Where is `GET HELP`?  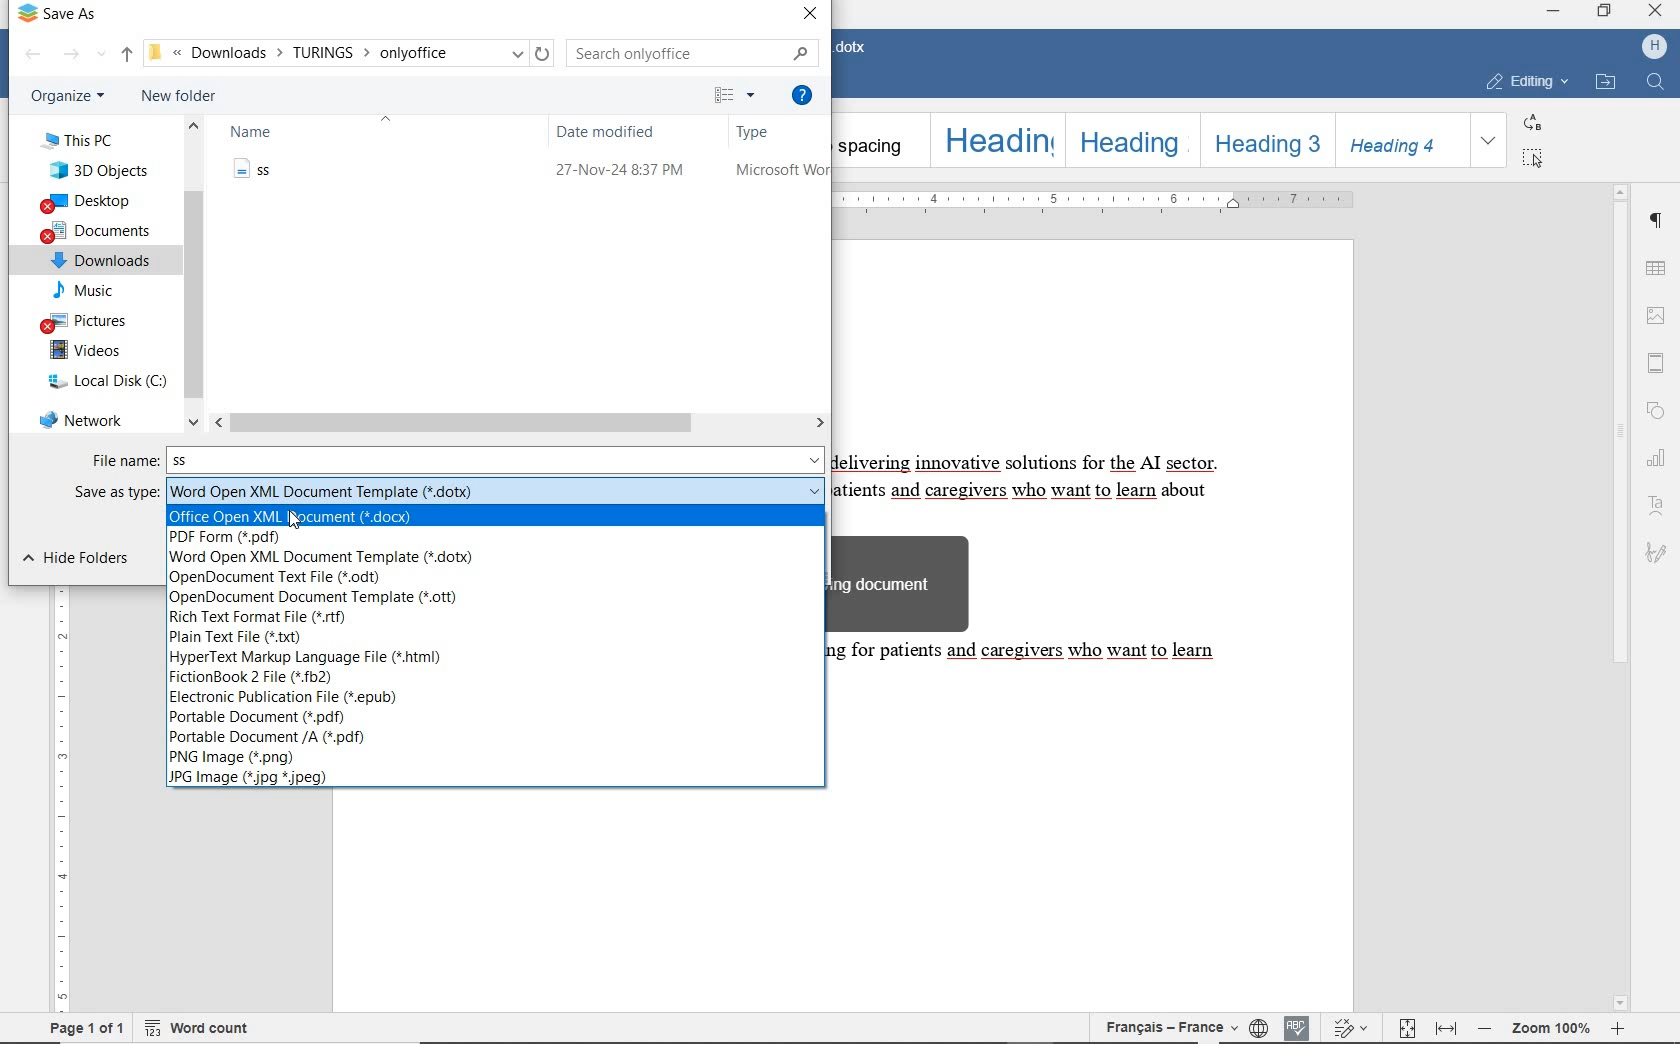 GET HELP is located at coordinates (802, 95).